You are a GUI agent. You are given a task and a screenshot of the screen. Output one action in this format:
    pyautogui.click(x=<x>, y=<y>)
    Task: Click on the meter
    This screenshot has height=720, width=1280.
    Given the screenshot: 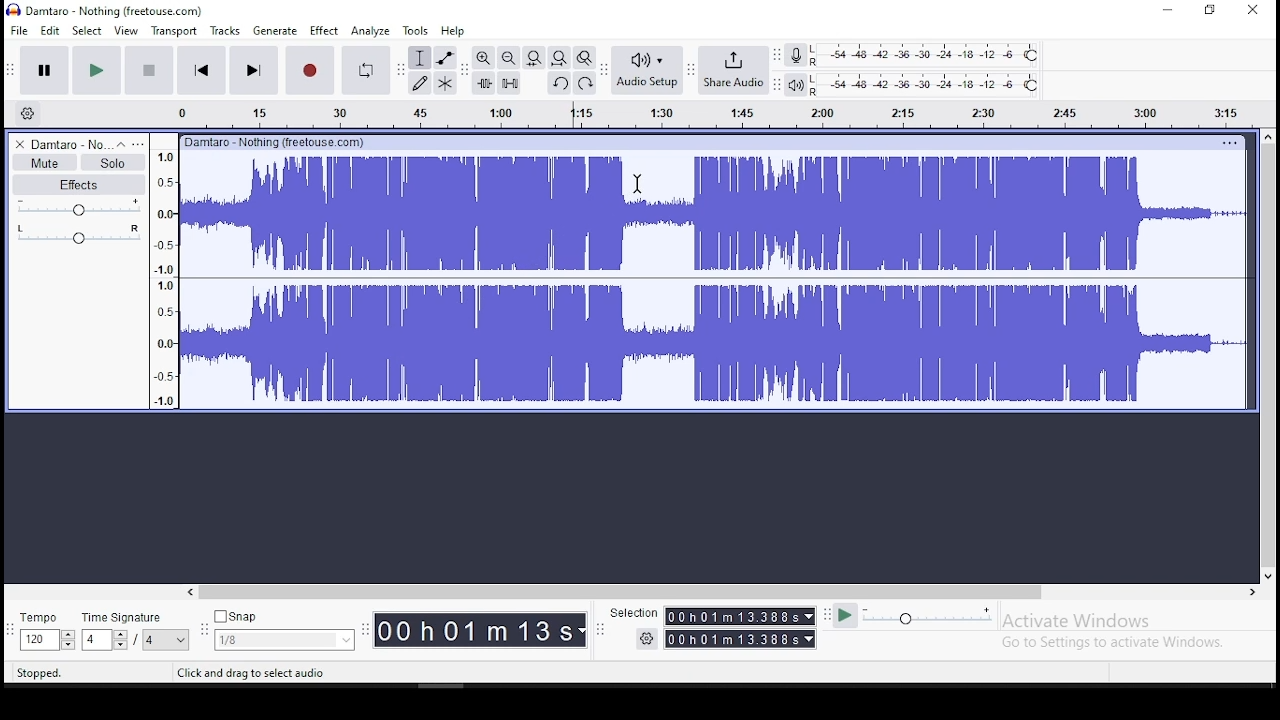 What is the action you would take?
    pyautogui.click(x=165, y=280)
    